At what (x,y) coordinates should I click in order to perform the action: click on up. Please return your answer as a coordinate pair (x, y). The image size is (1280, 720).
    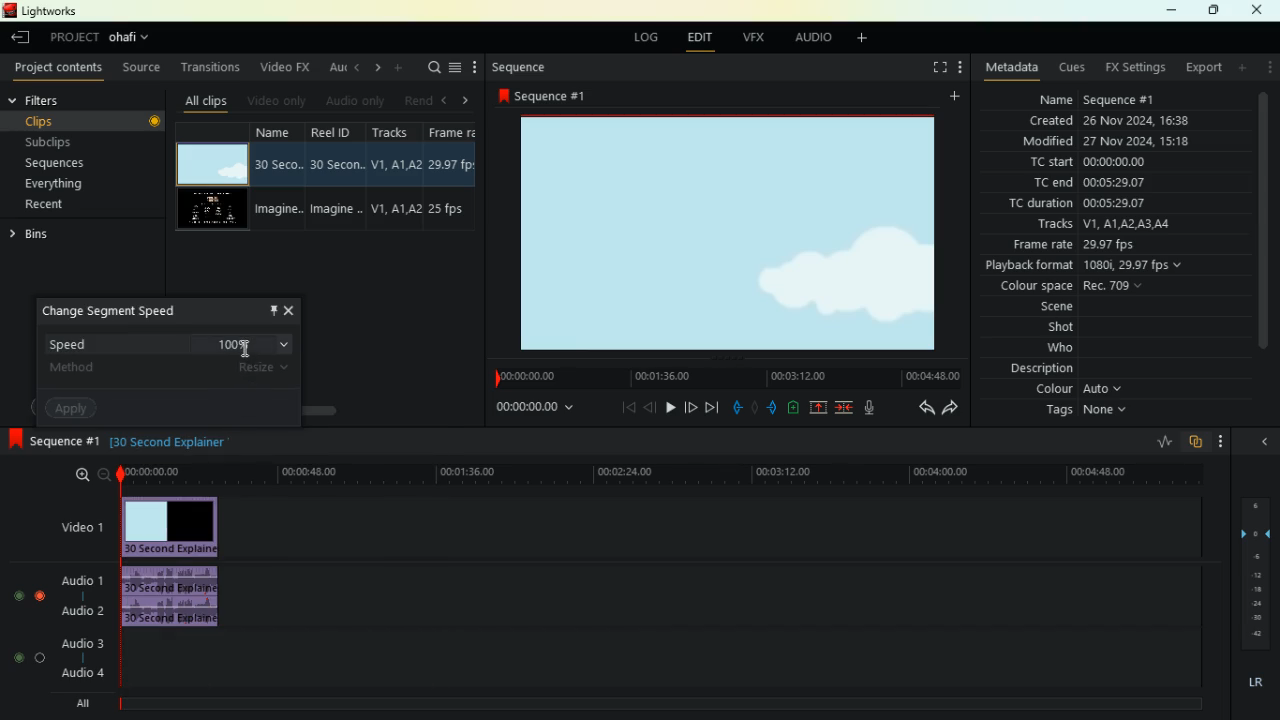
    Looking at the image, I should click on (818, 408).